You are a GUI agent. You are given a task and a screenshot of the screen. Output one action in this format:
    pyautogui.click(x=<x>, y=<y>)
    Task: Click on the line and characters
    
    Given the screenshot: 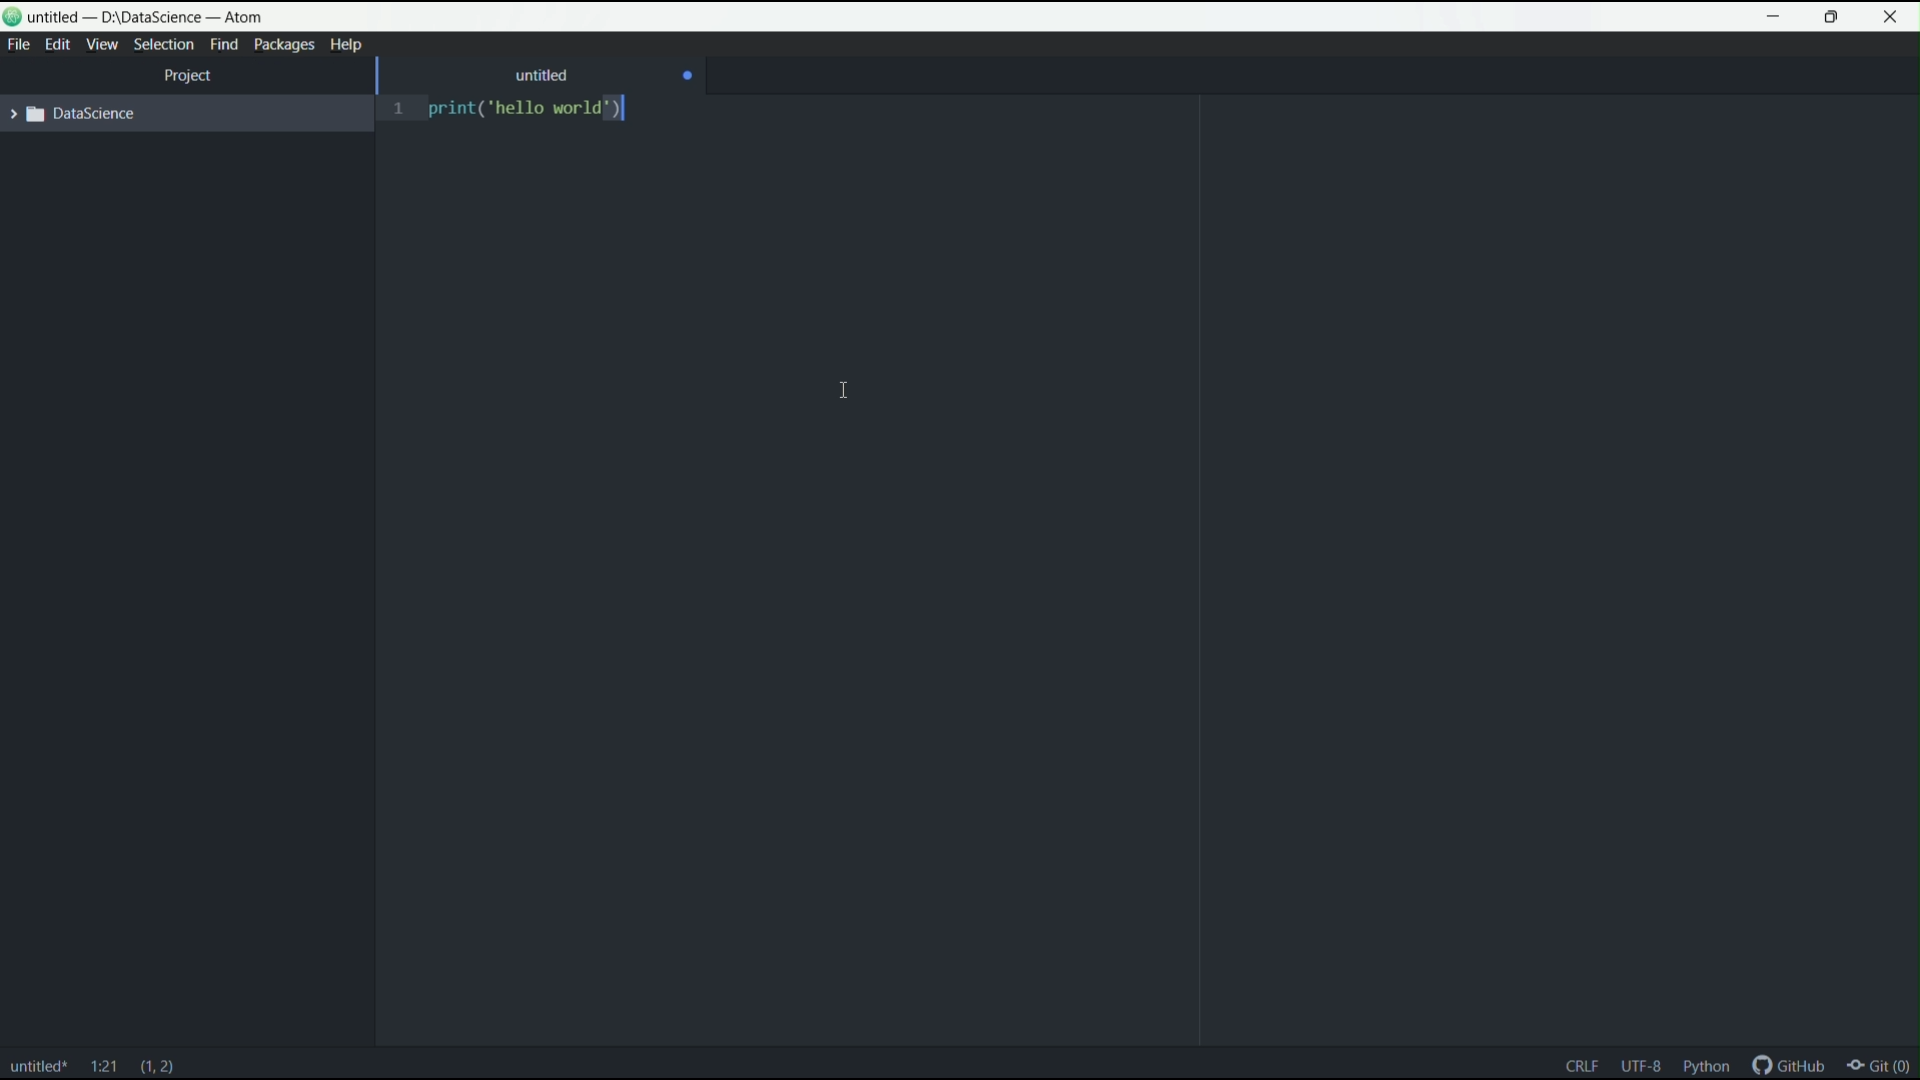 What is the action you would take?
    pyautogui.click(x=158, y=1068)
    